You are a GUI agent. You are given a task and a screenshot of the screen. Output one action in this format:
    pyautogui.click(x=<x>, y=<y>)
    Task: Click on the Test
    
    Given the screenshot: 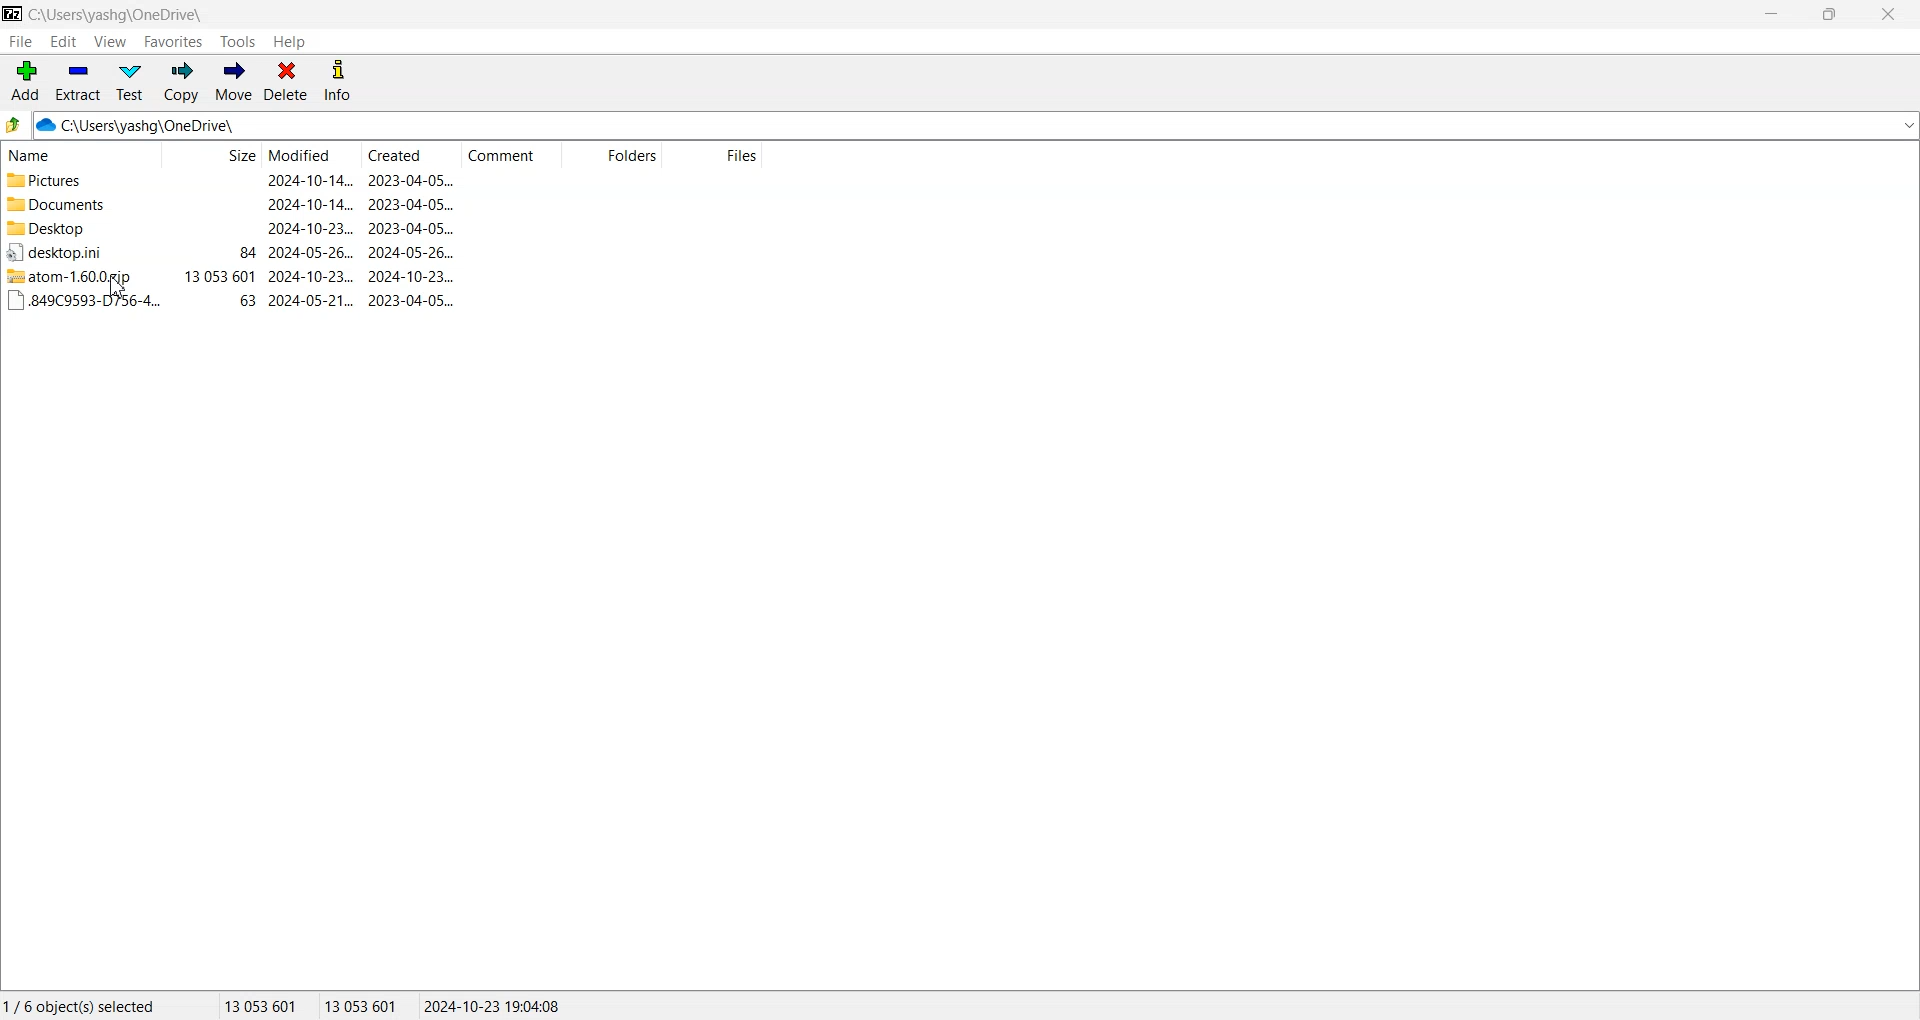 What is the action you would take?
    pyautogui.click(x=130, y=82)
    